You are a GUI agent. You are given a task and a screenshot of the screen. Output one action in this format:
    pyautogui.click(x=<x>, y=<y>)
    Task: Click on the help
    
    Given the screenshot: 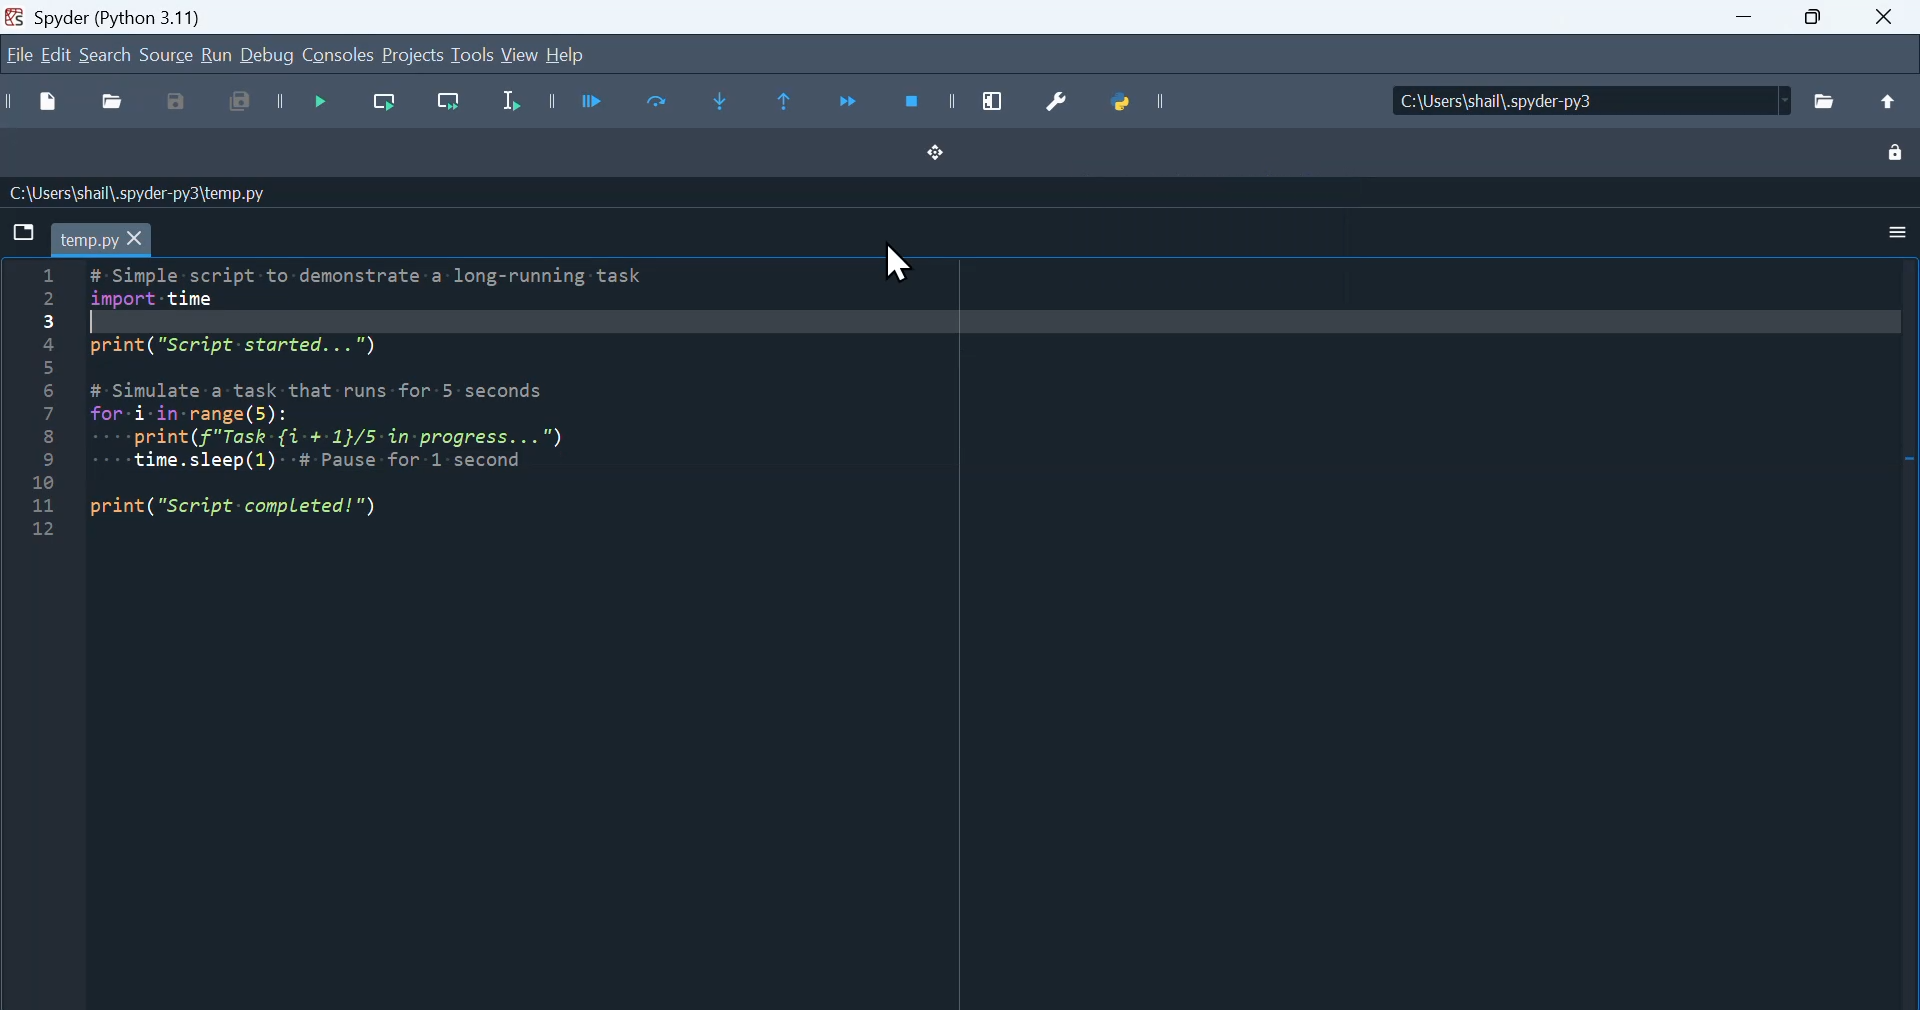 What is the action you would take?
    pyautogui.click(x=582, y=49)
    